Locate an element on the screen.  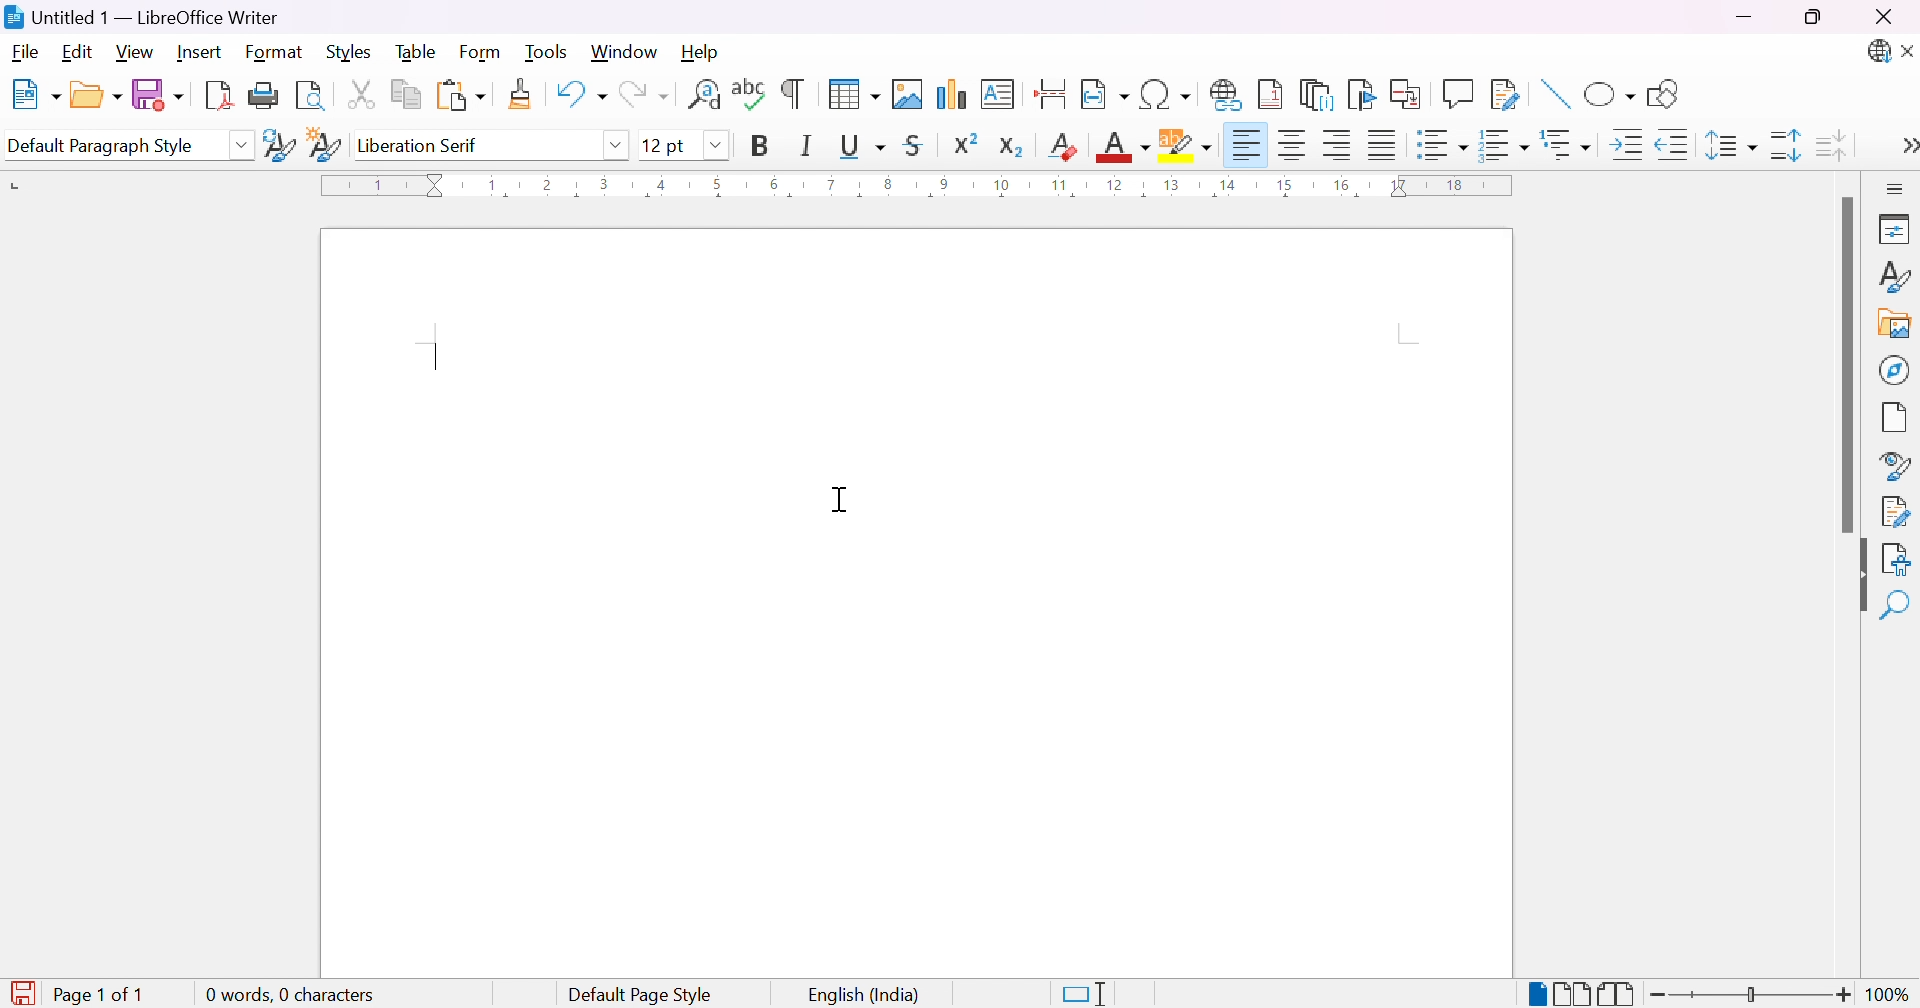
Page is located at coordinates (1896, 420).